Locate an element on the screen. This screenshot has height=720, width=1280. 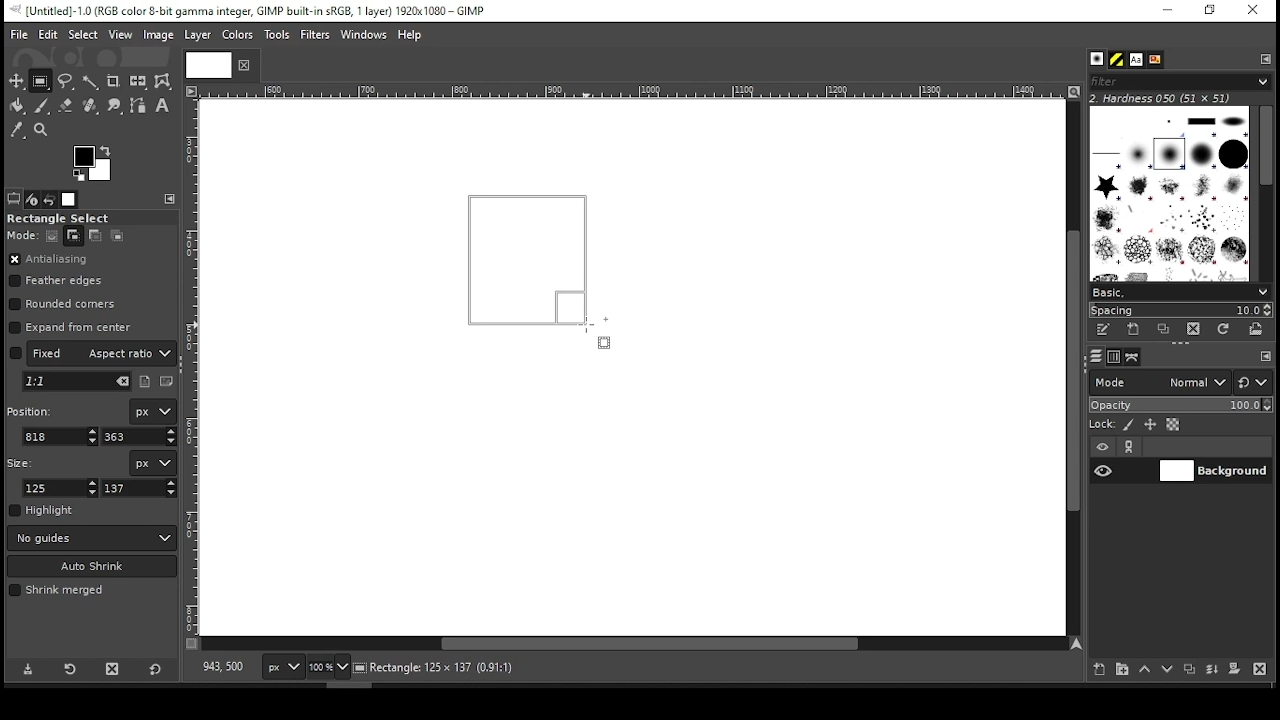
move layer one step down is located at coordinates (1168, 671).